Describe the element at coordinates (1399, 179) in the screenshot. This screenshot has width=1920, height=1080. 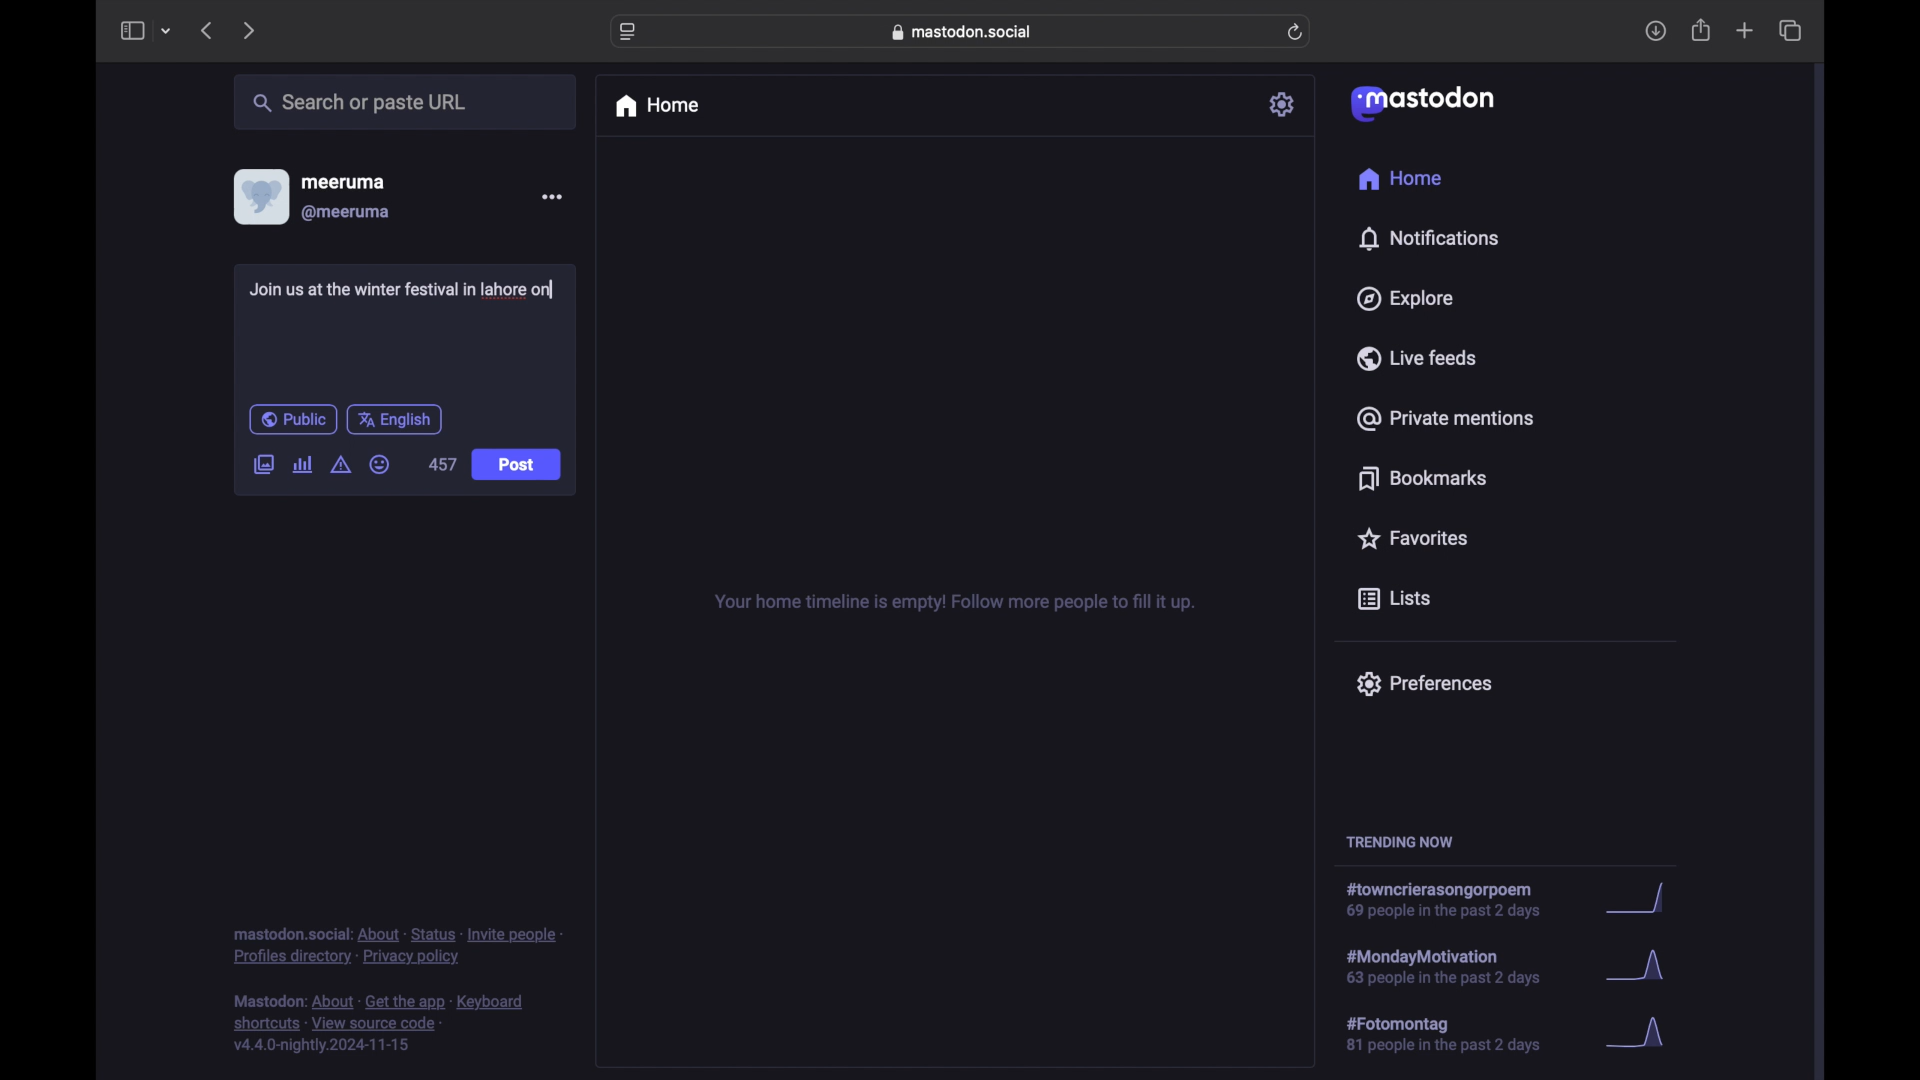
I see `home` at that location.